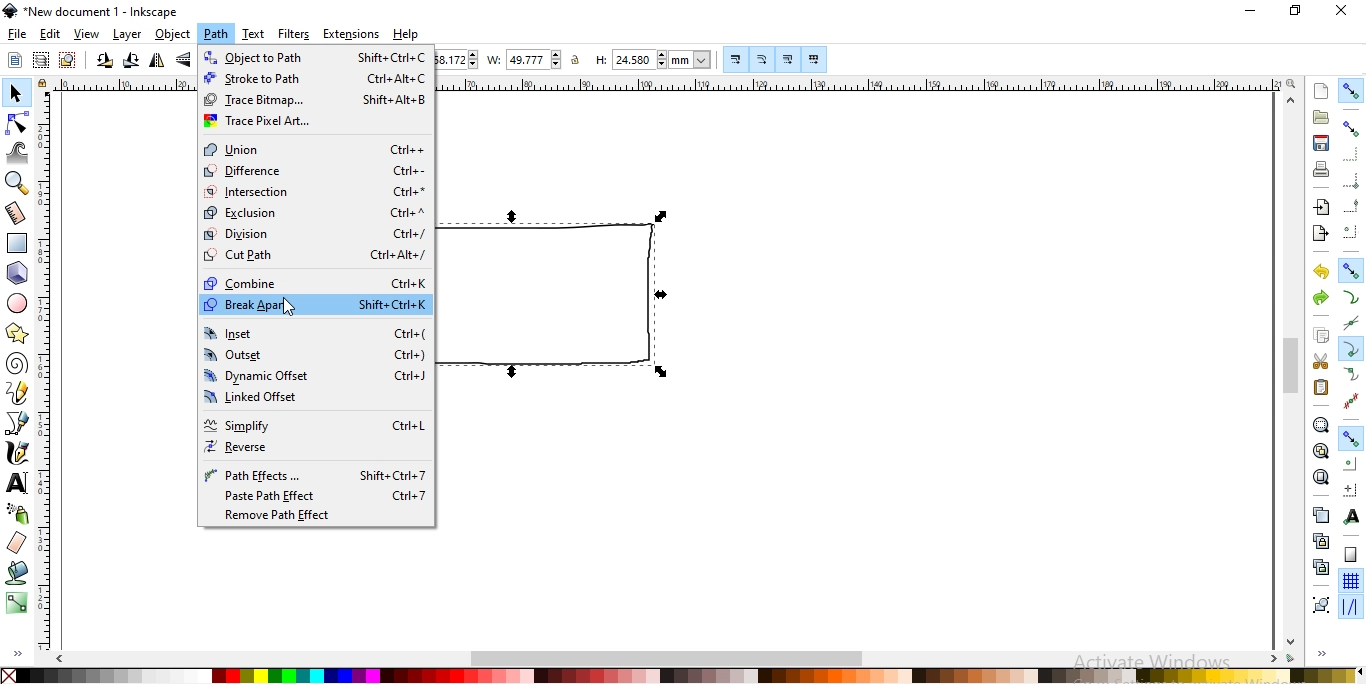 The image size is (1366, 684). Describe the element at coordinates (1320, 363) in the screenshot. I see `cut` at that location.